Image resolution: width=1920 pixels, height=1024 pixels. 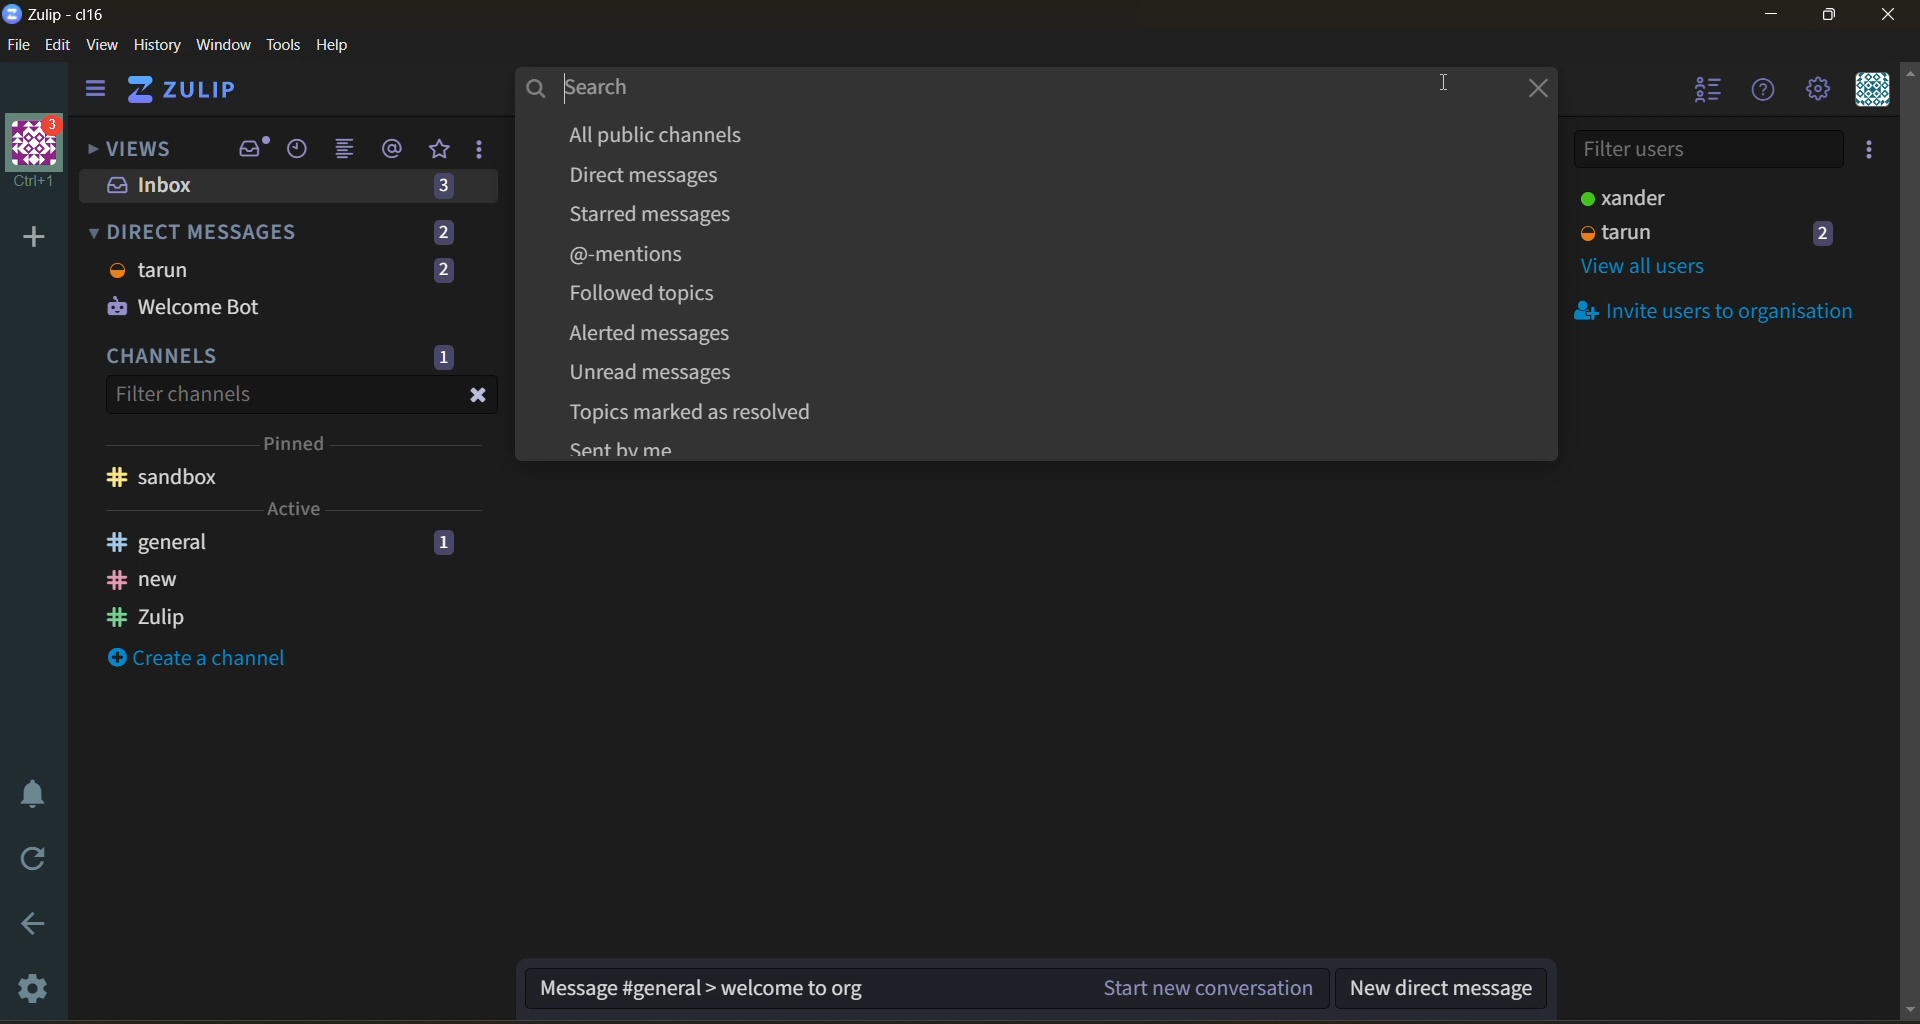 What do you see at coordinates (300, 441) in the screenshot?
I see `pinned` at bounding box center [300, 441].